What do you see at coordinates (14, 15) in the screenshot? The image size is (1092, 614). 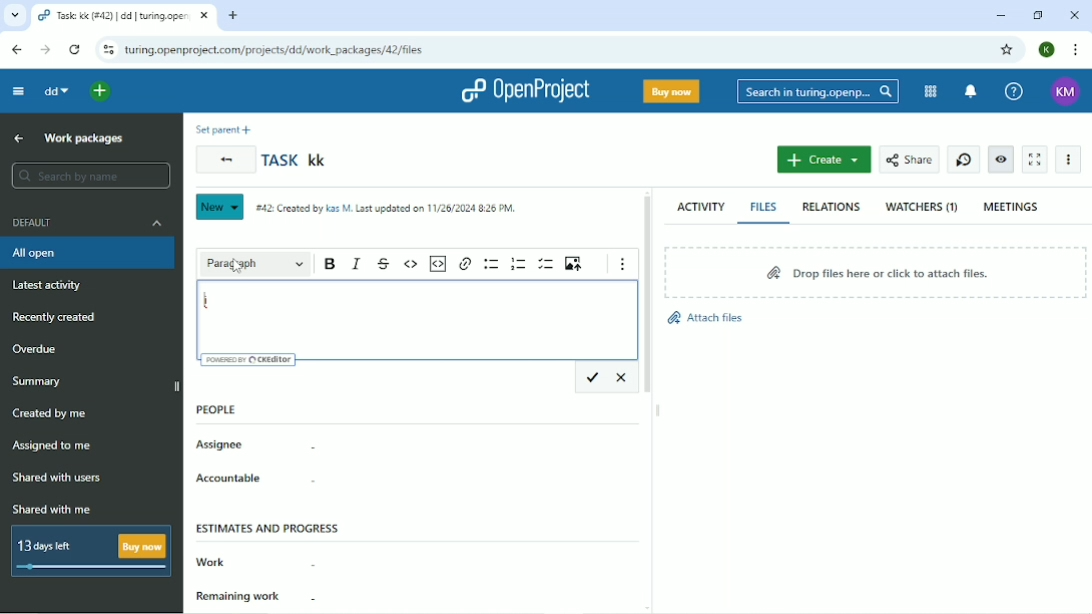 I see `Search tabs` at bounding box center [14, 15].